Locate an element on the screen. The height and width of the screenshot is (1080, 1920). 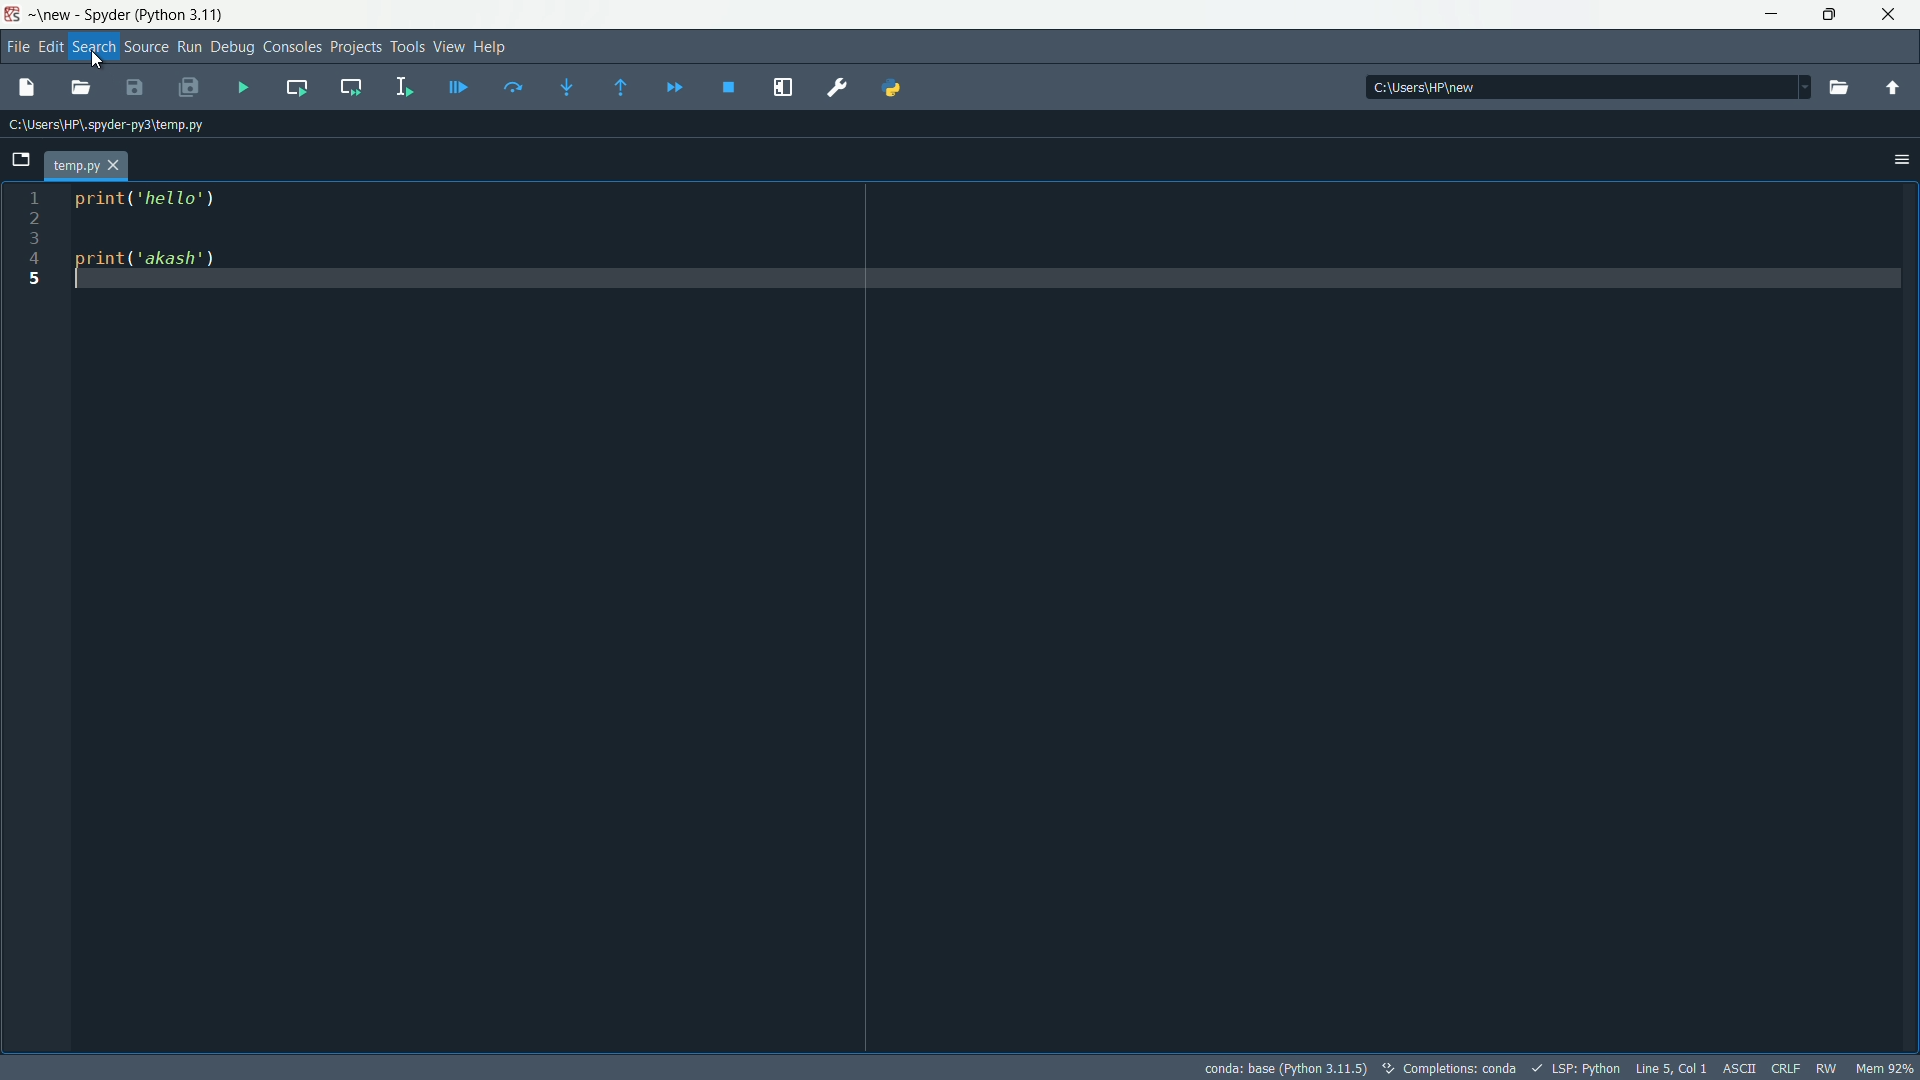
Source Button is located at coordinates (146, 48).